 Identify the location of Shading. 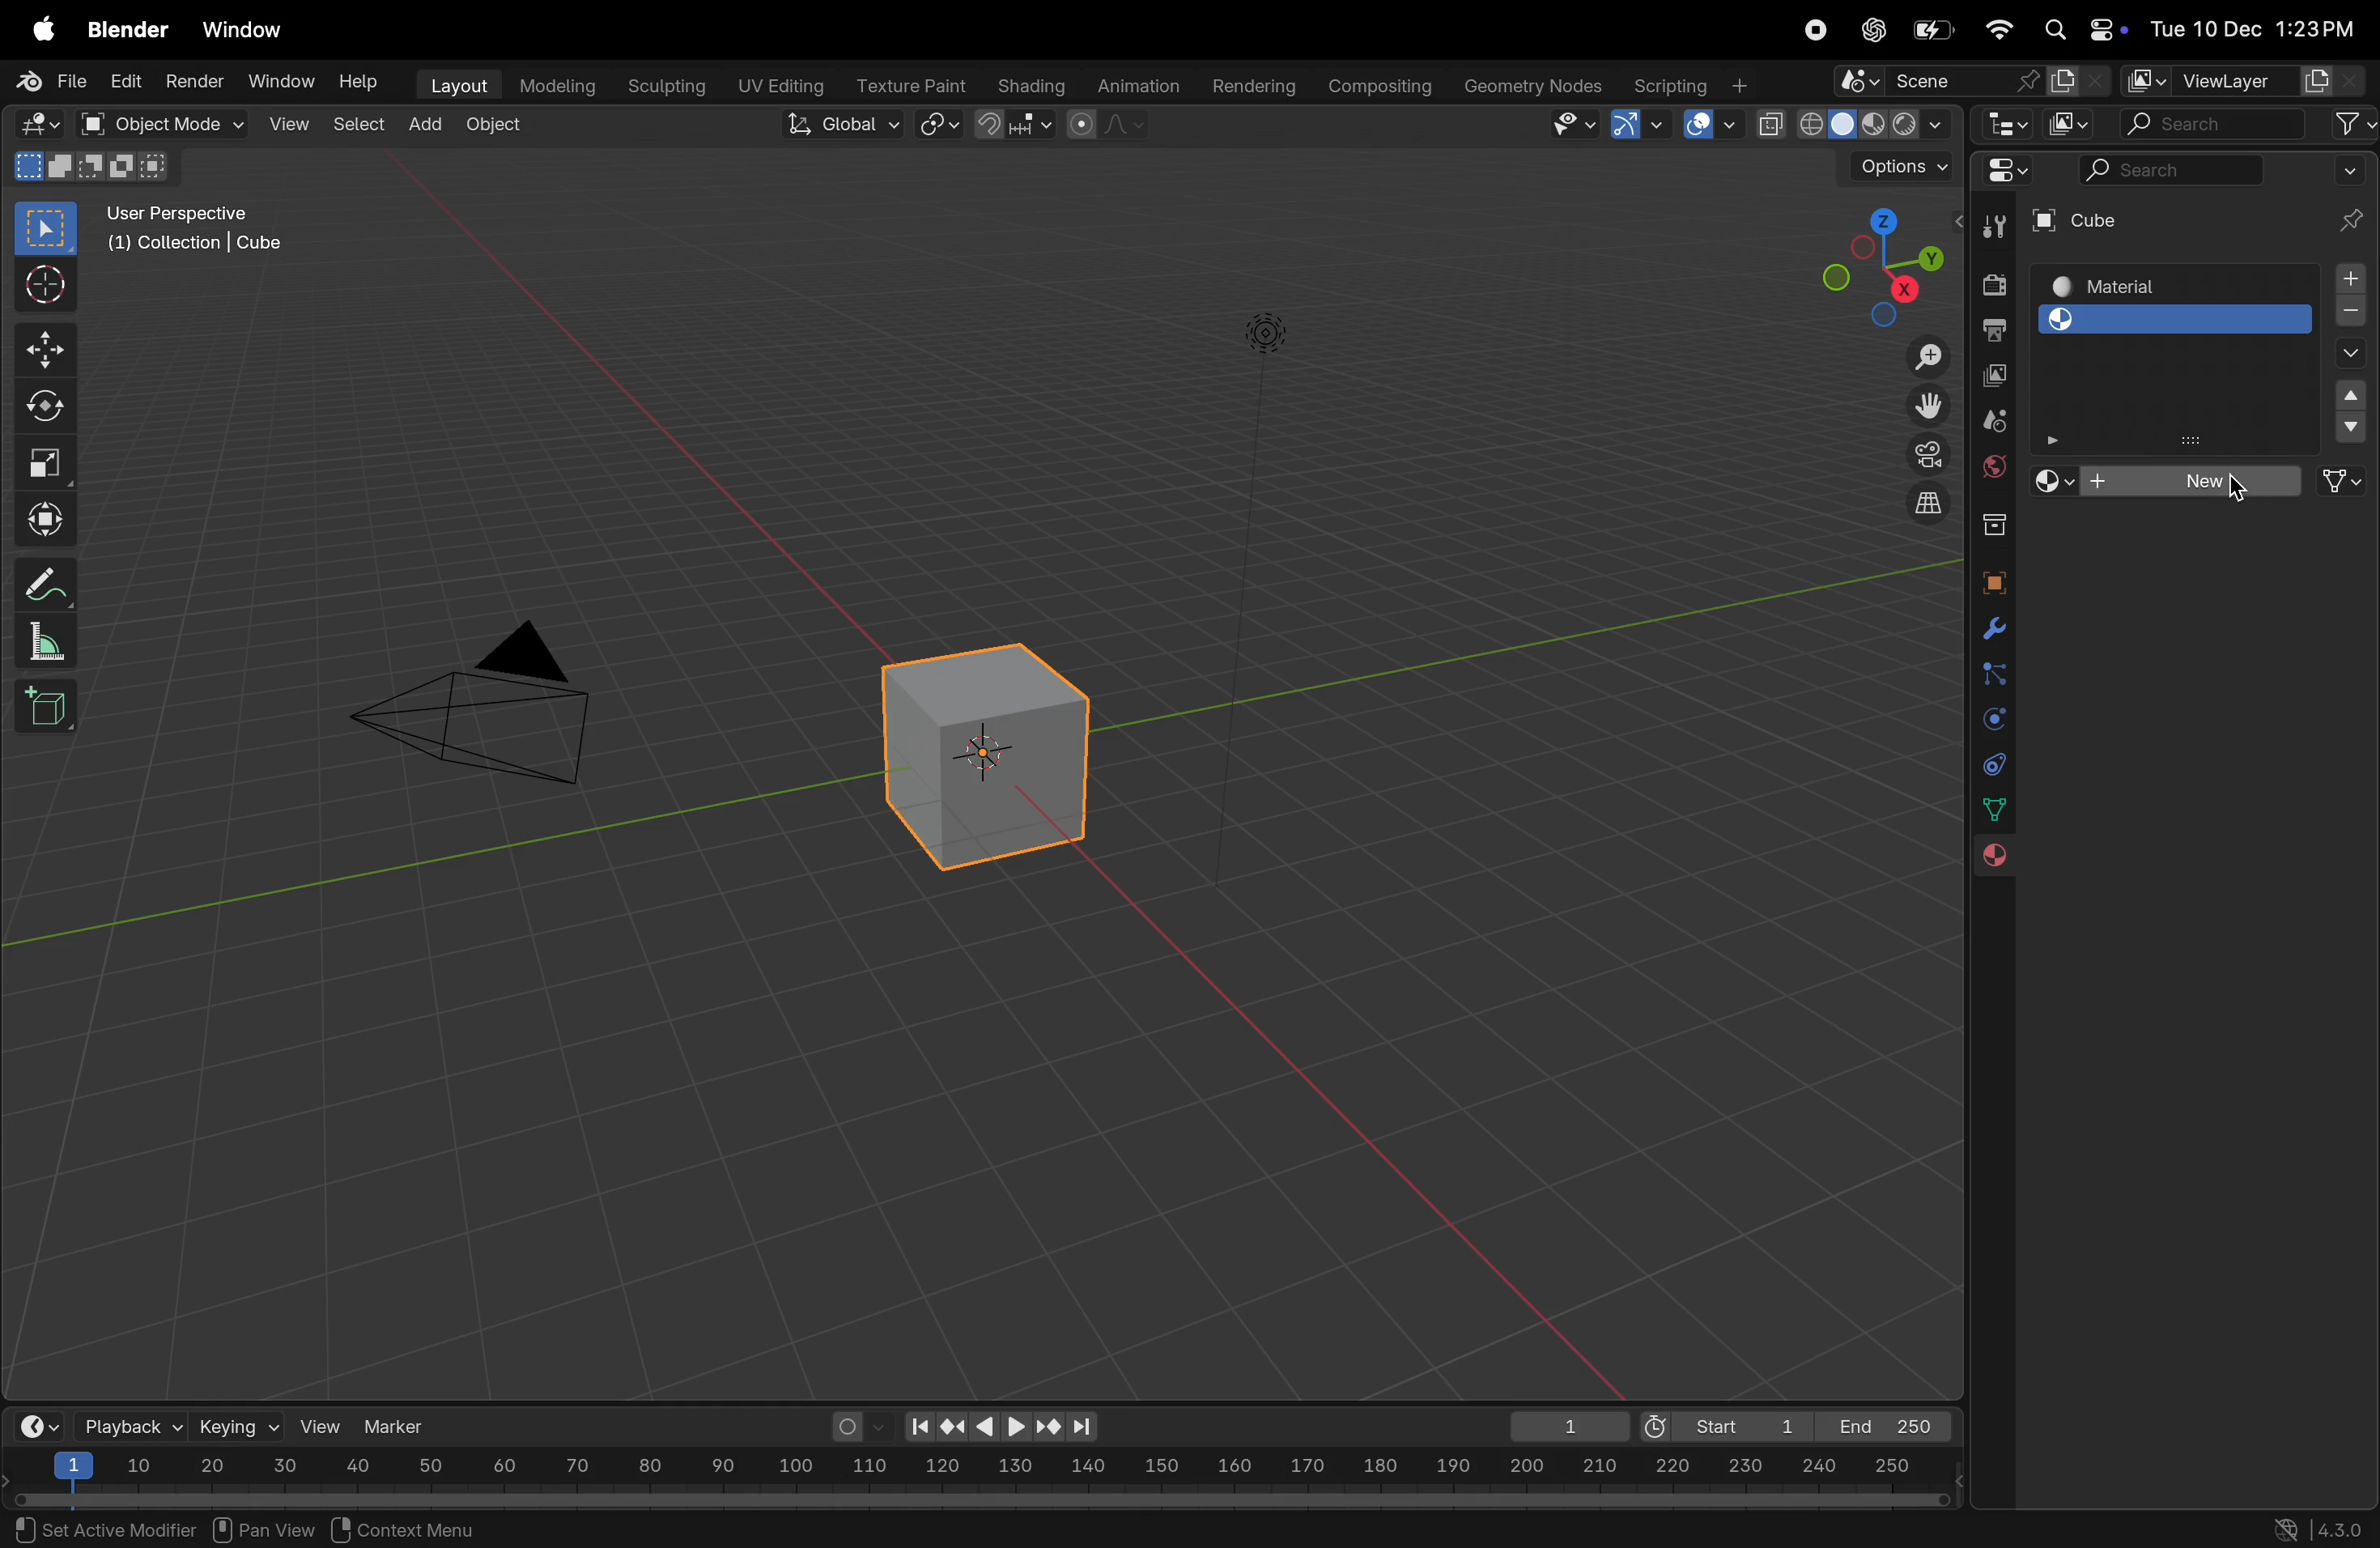
(1031, 85).